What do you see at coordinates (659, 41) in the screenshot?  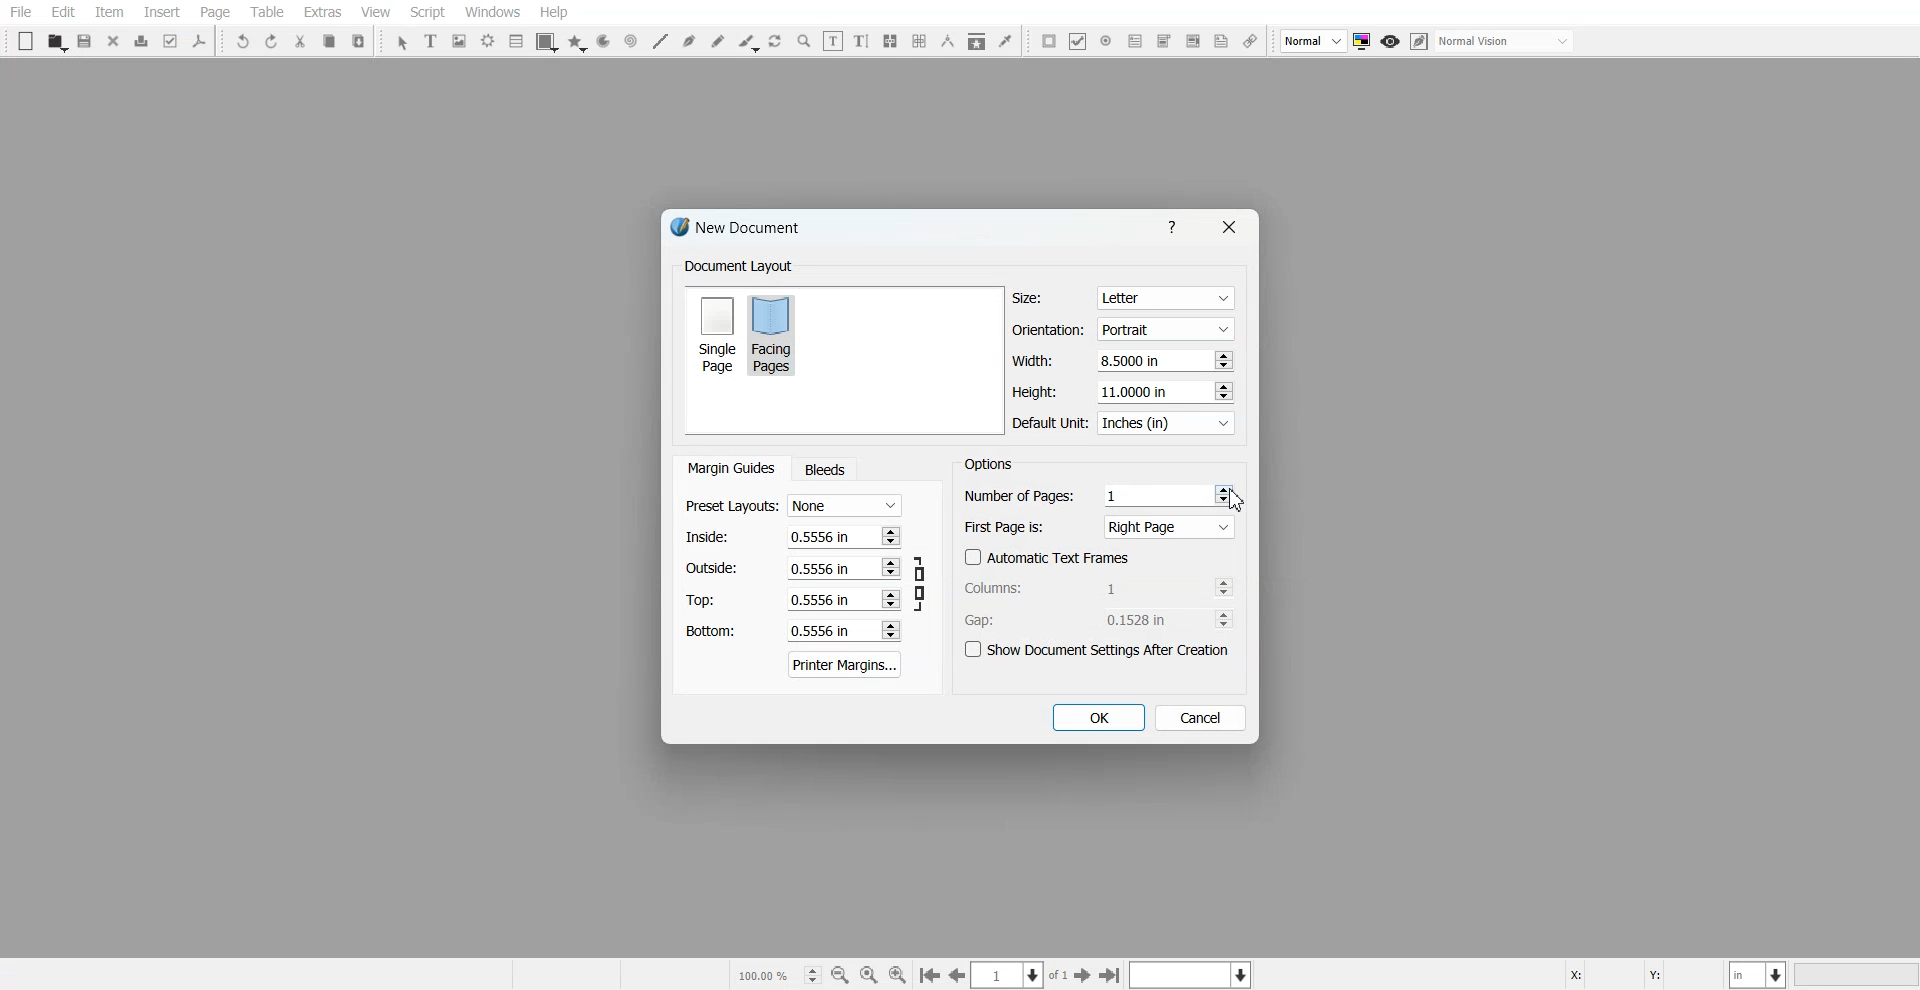 I see `Line` at bounding box center [659, 41].